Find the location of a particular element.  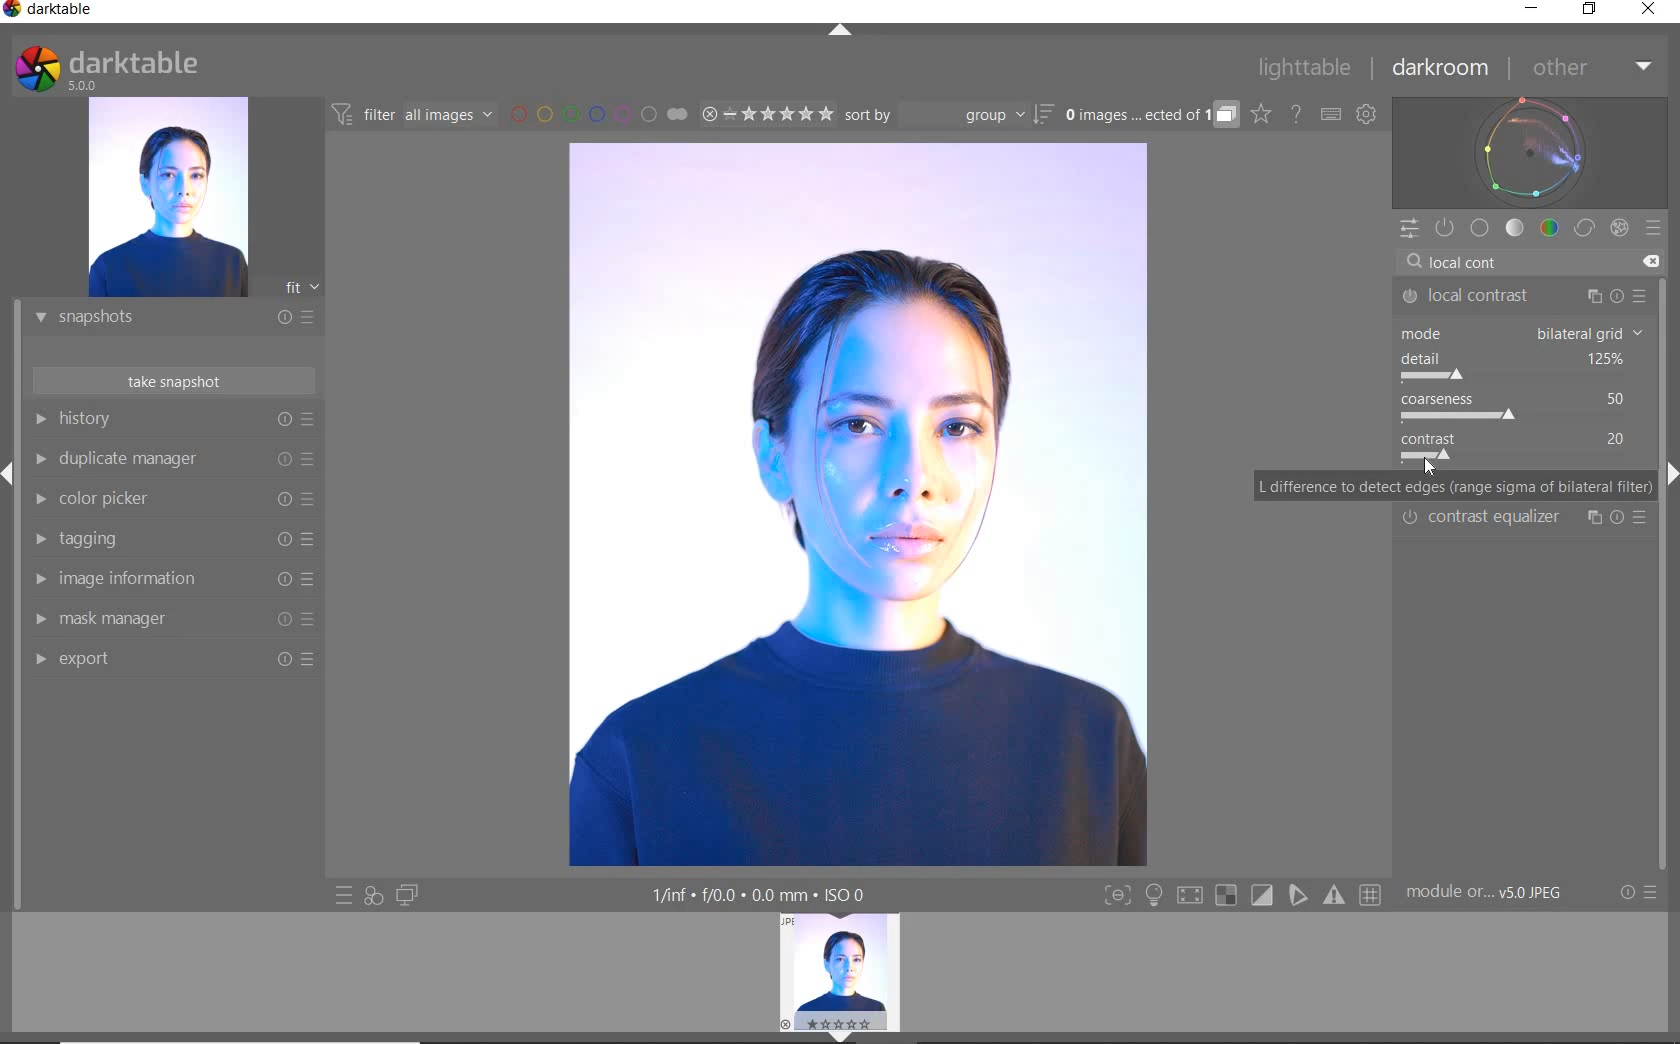

SNAPSHOTS is located at coordinates (166, 319).